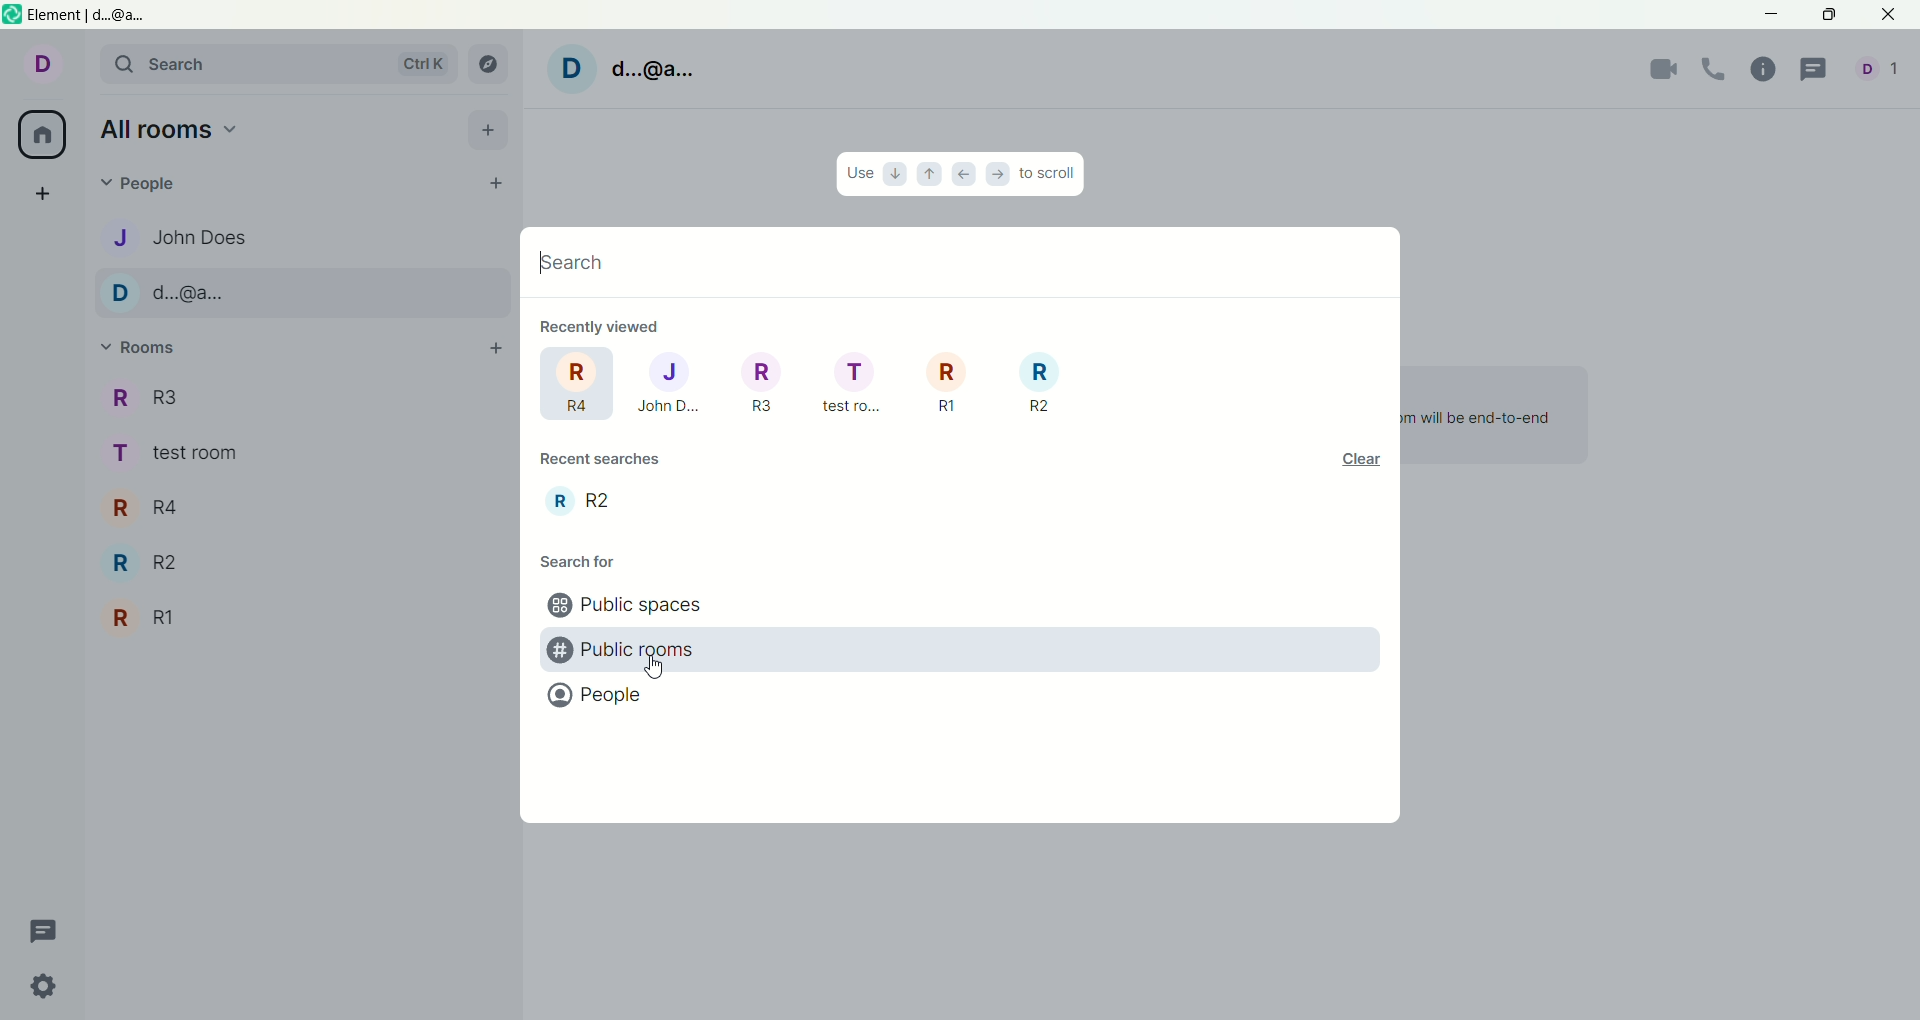 The width and height of the screenshot is (1920, 1020). Describe the element at coordinates (495, 348) in the screenshot. I see `add` at that location.